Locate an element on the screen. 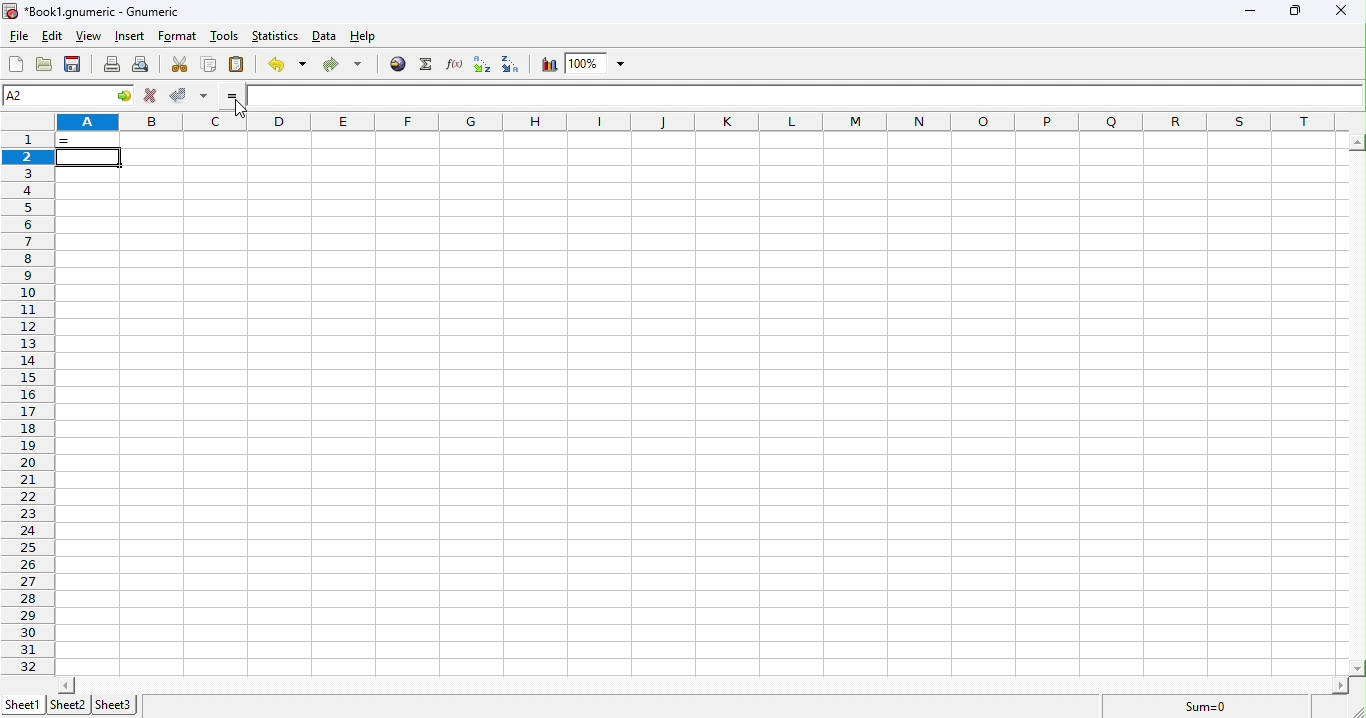 This screenshot has height=718, width=1366. statistics is located at coordinates (275, 35).